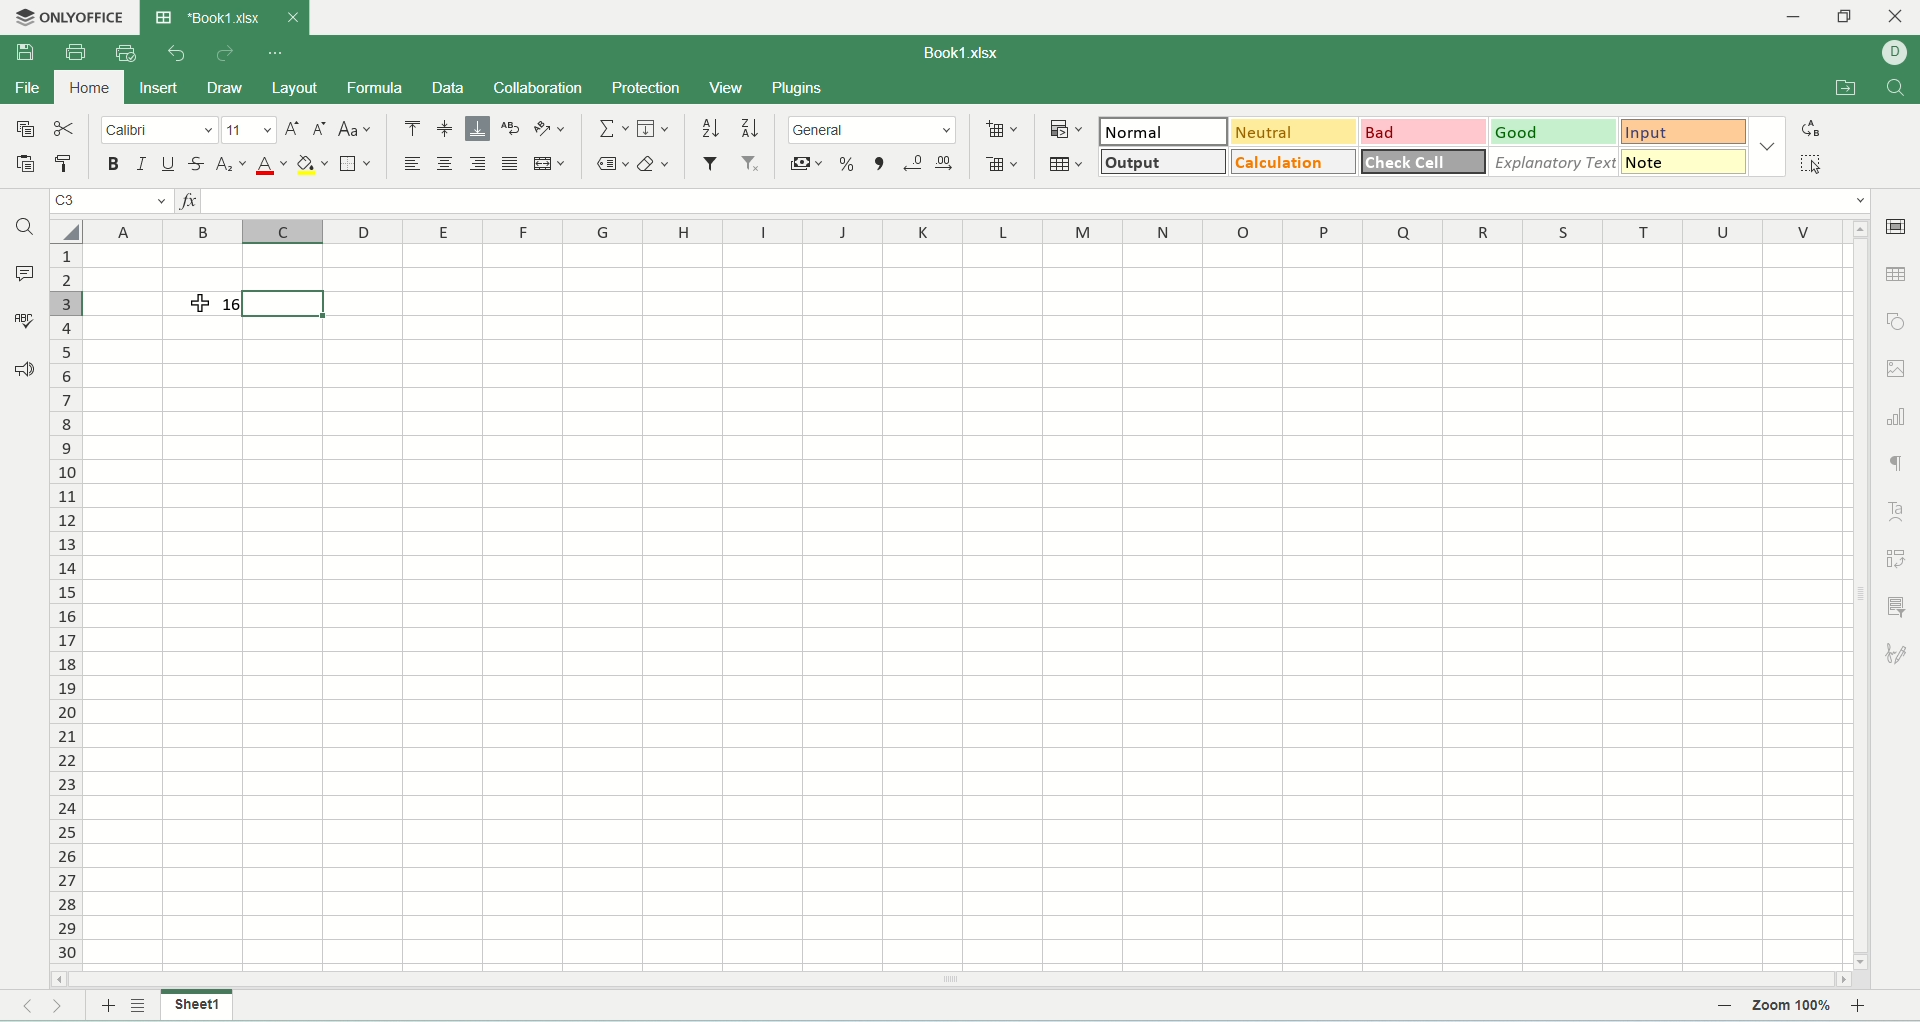  I want to click on open file location, so click(1847, 90).